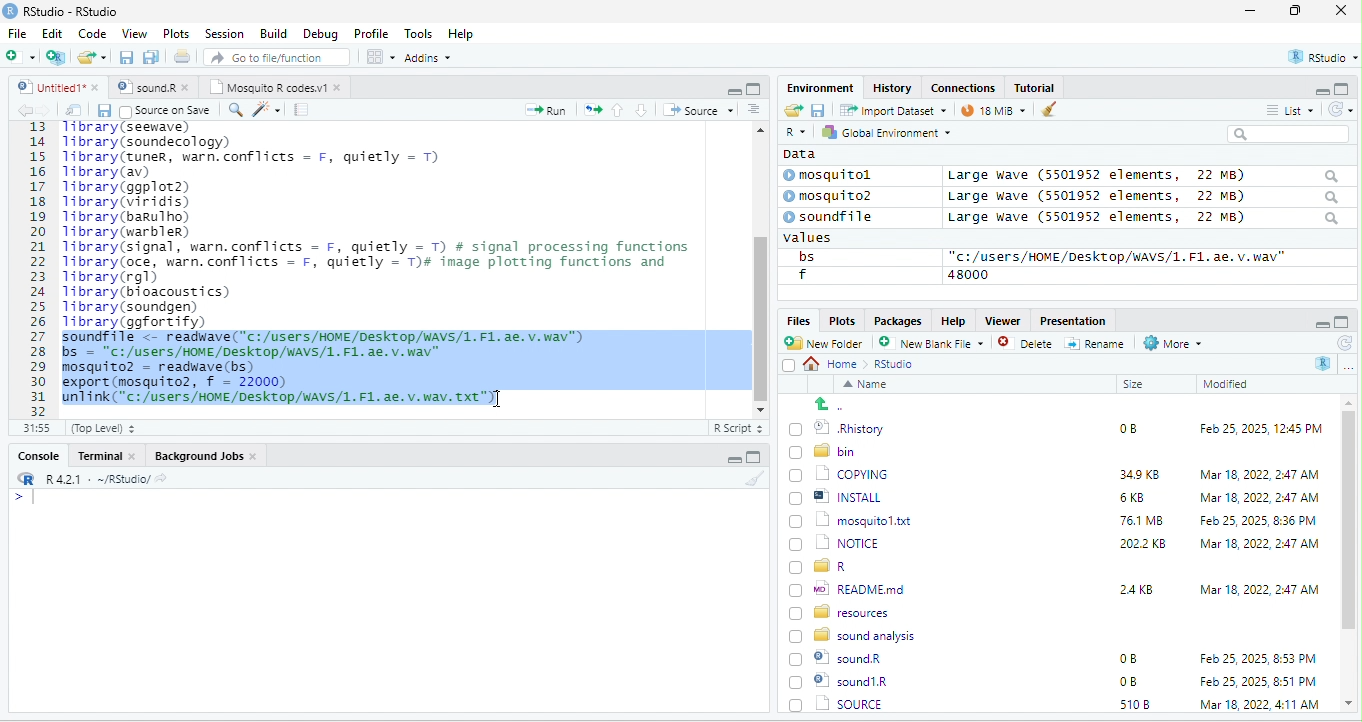  I want to click on minimize, so click(1314, 90).